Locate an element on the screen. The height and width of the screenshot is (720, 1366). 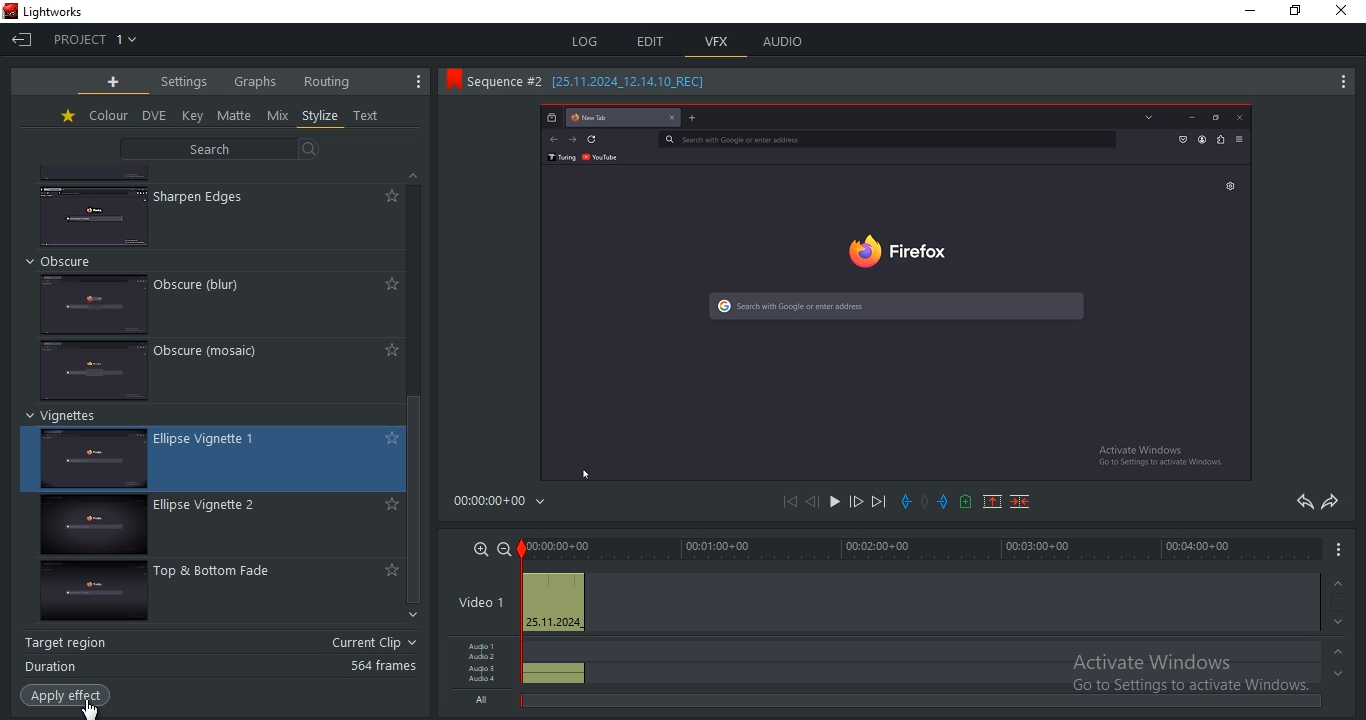
vignettes is located at coordinates (99, 460).